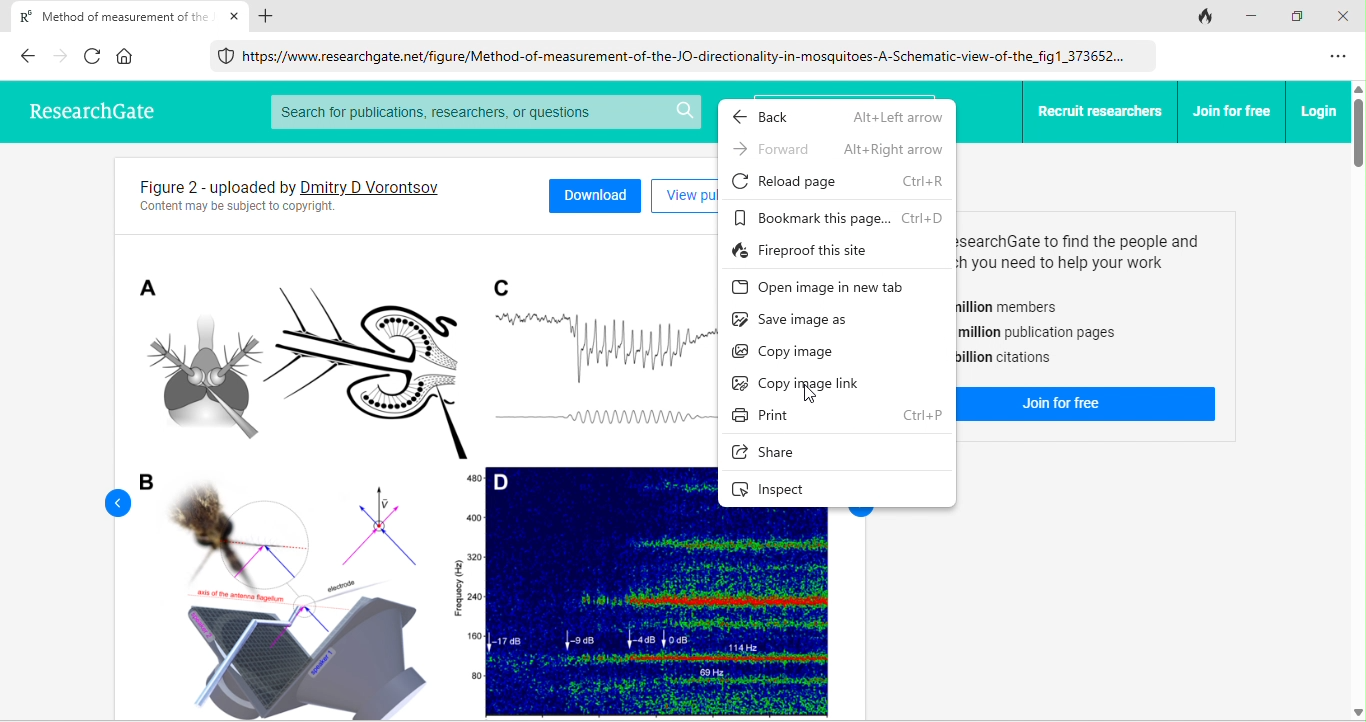  What do you see at coordinates (818, 250) in the screenshot?
I see `fireproof this site` at bounding box center [818, 250].